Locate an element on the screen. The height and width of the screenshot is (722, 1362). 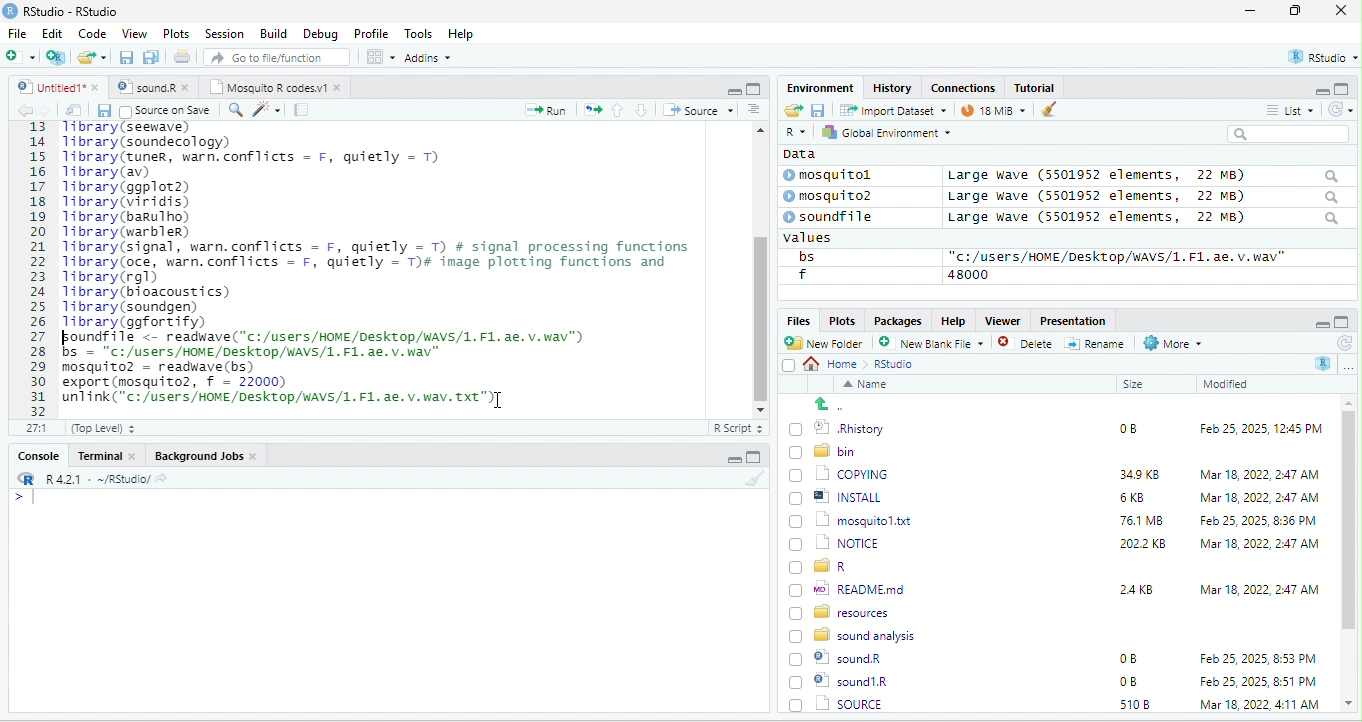
fipt 2 (0) ©] Rhistory 0B Feb 25, 2025, 12:45 PM
oO bin
0) 1) copying 349K8 Mar 18,2022, 247 AM
(J ®] INSTALL 6KB Mar 18, 2022, 247 AM
(0 1) mosauitoxt T6IMB Feb 25,2025 8:36 PM
0 [3 norce 2002K8 Mar 18, 2022, 247 AM
0 @r
(7) %) READMEmd 248 Mar 18, 2022, 247 AM
(0) resources
[5 sound analysis
(0) ©) soundiR LO Feb 25, 2025, 851 PM
0 1 source s108 Mar 18, 2022, 41 AM
(71 Uninstallexe 1302KB  Apr26,2022 1.00PM ¥ is located at coordinates (394, 262).